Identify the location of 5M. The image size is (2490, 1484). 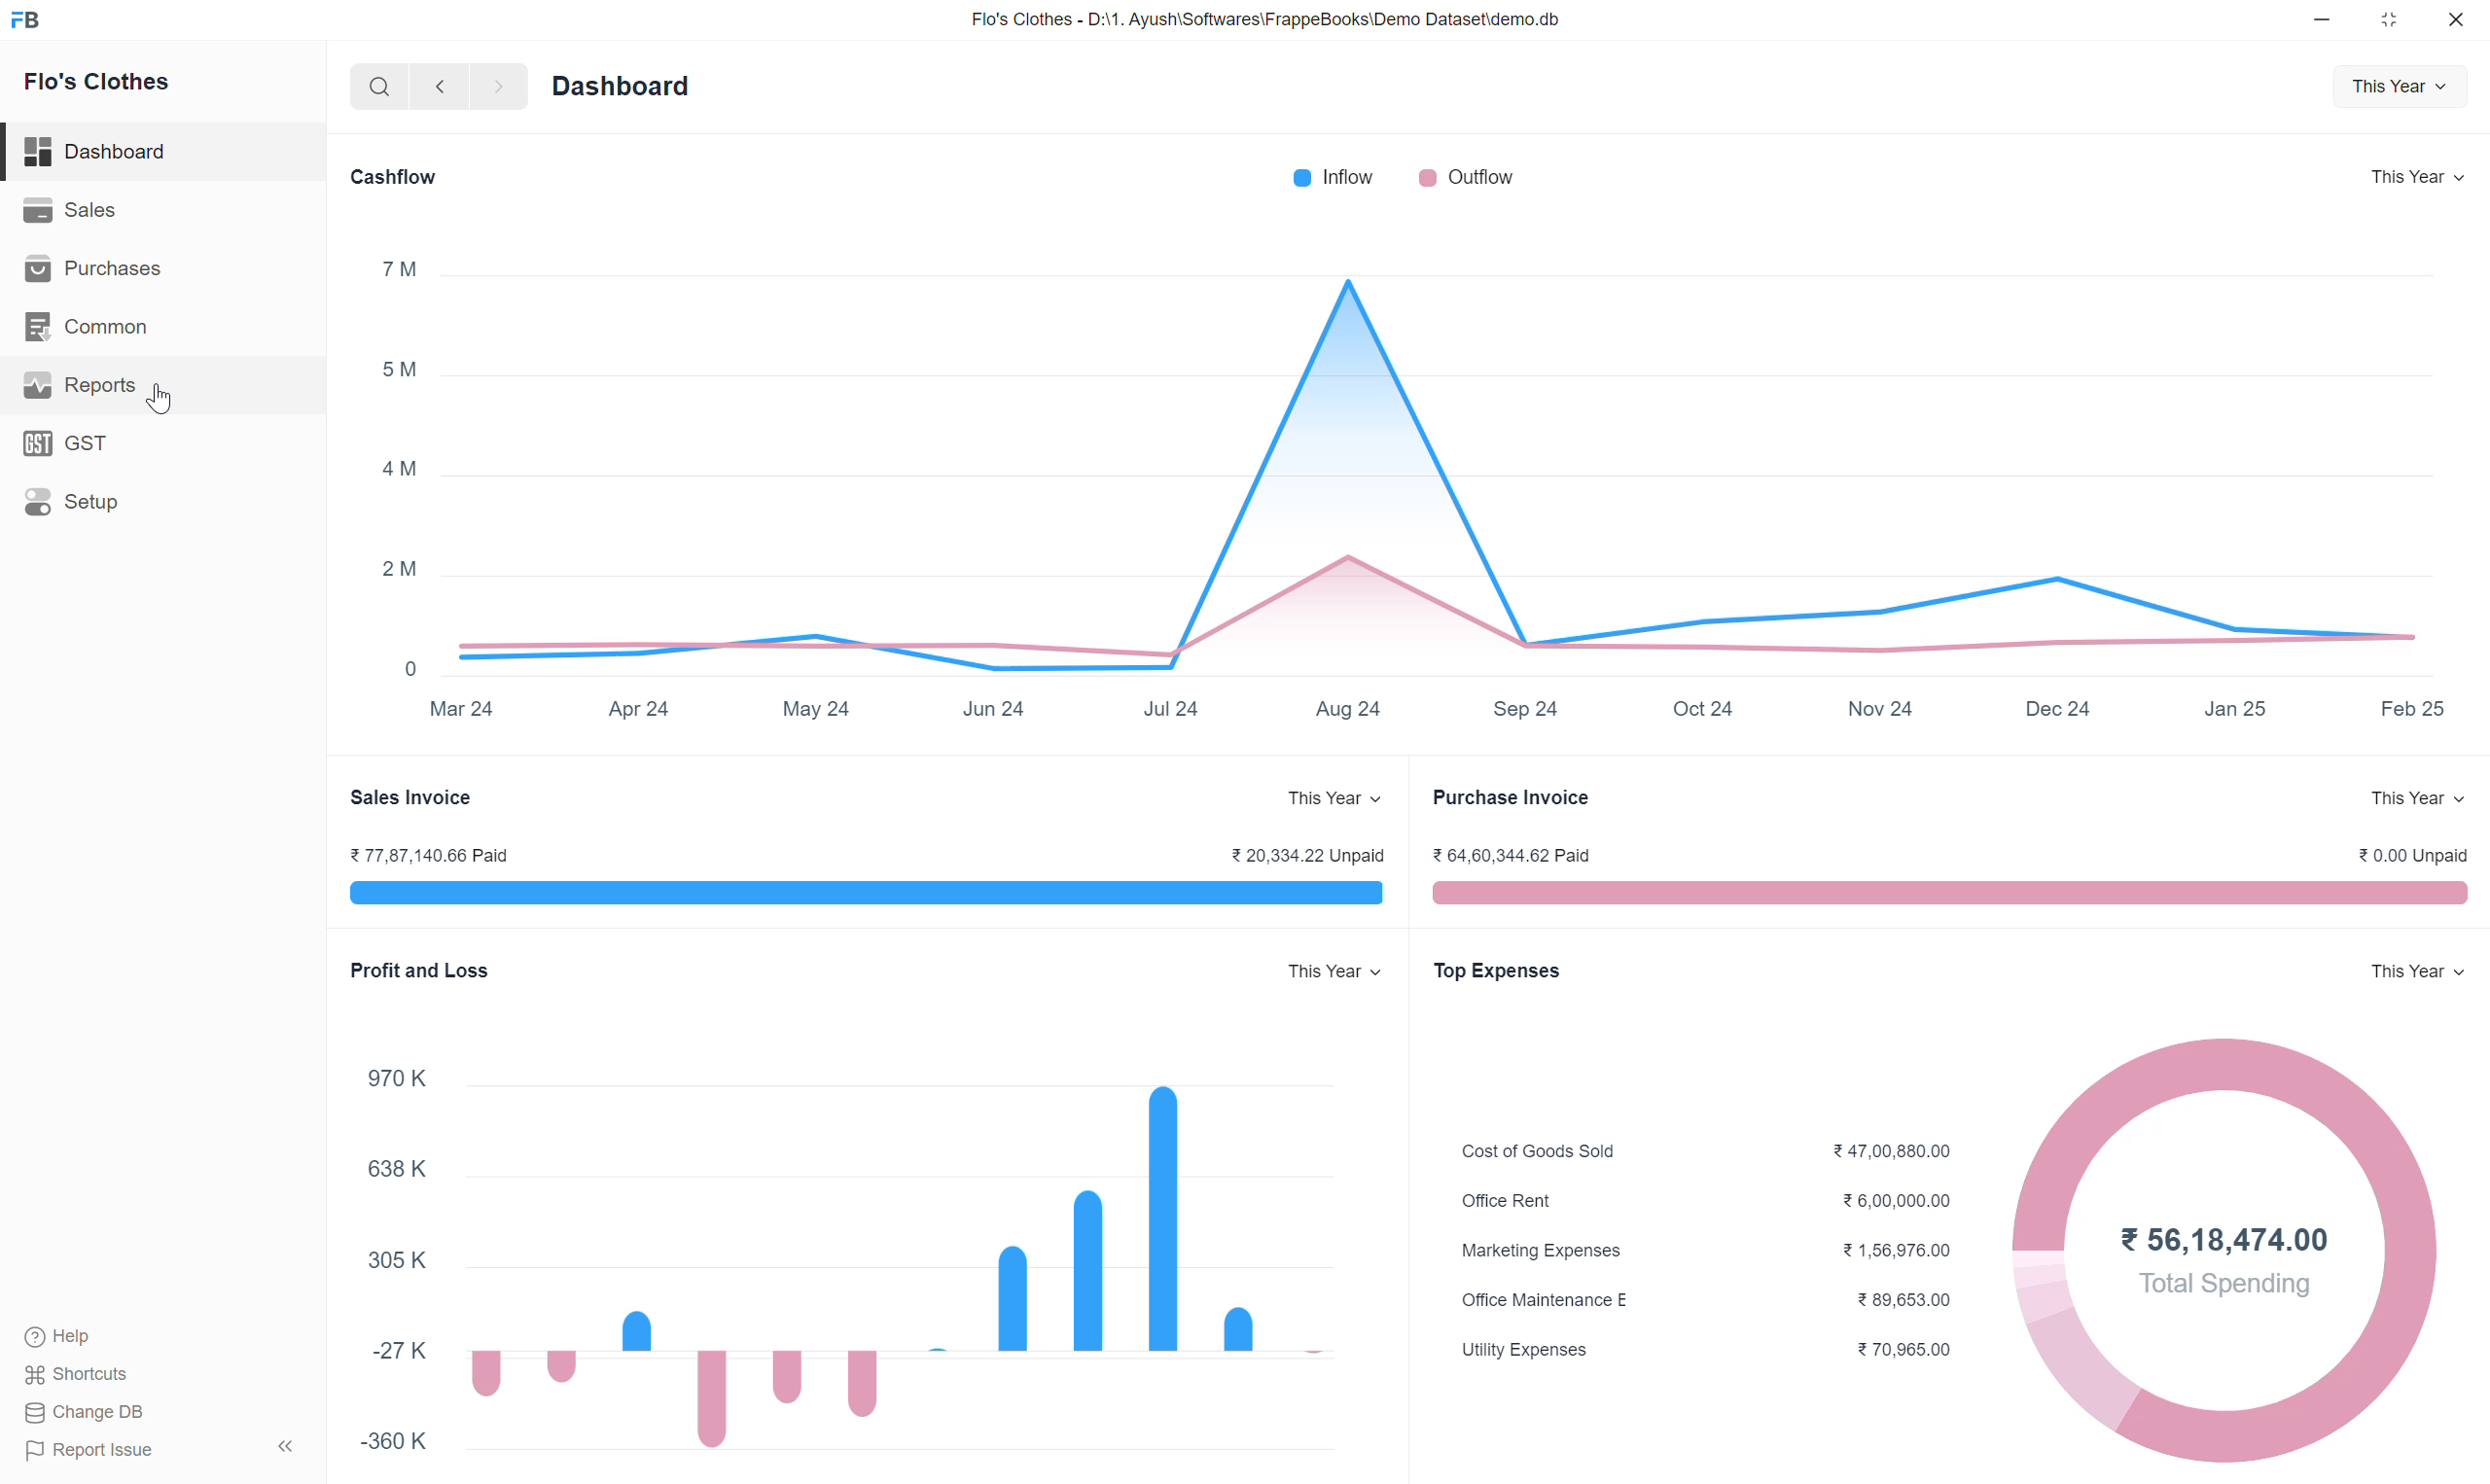
(397, 368).